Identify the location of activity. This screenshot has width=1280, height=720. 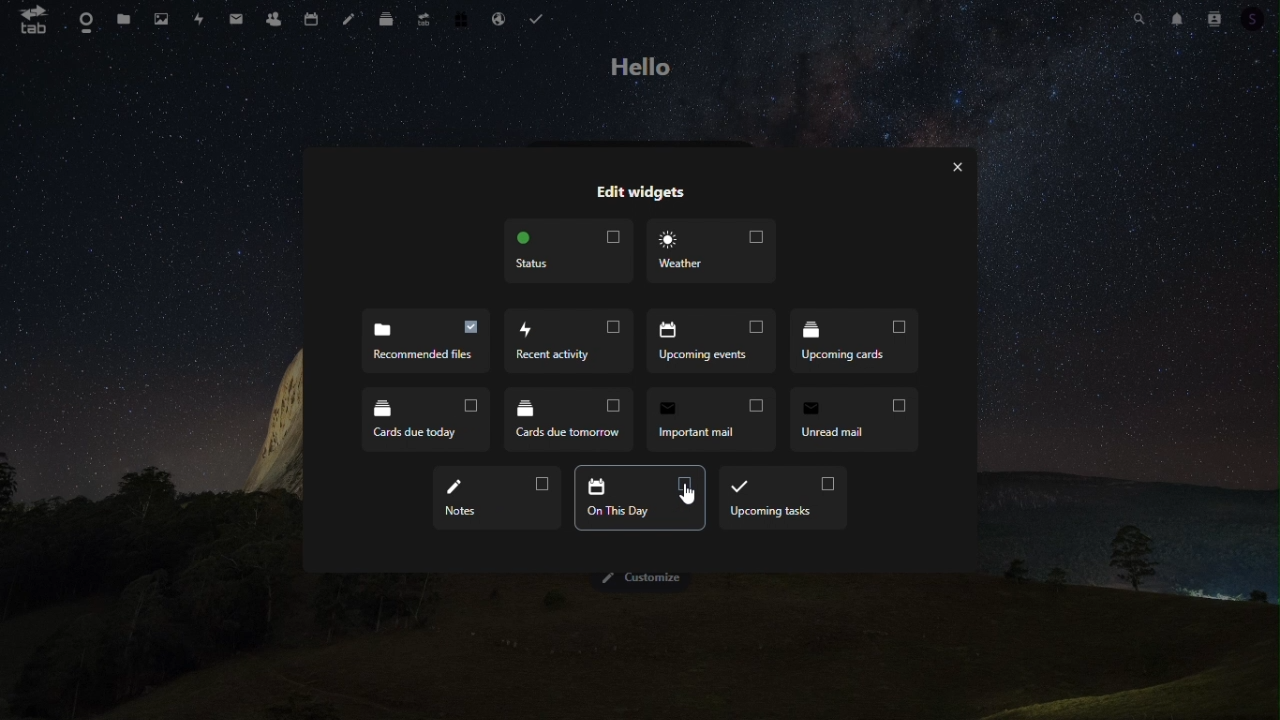
(198, 17).